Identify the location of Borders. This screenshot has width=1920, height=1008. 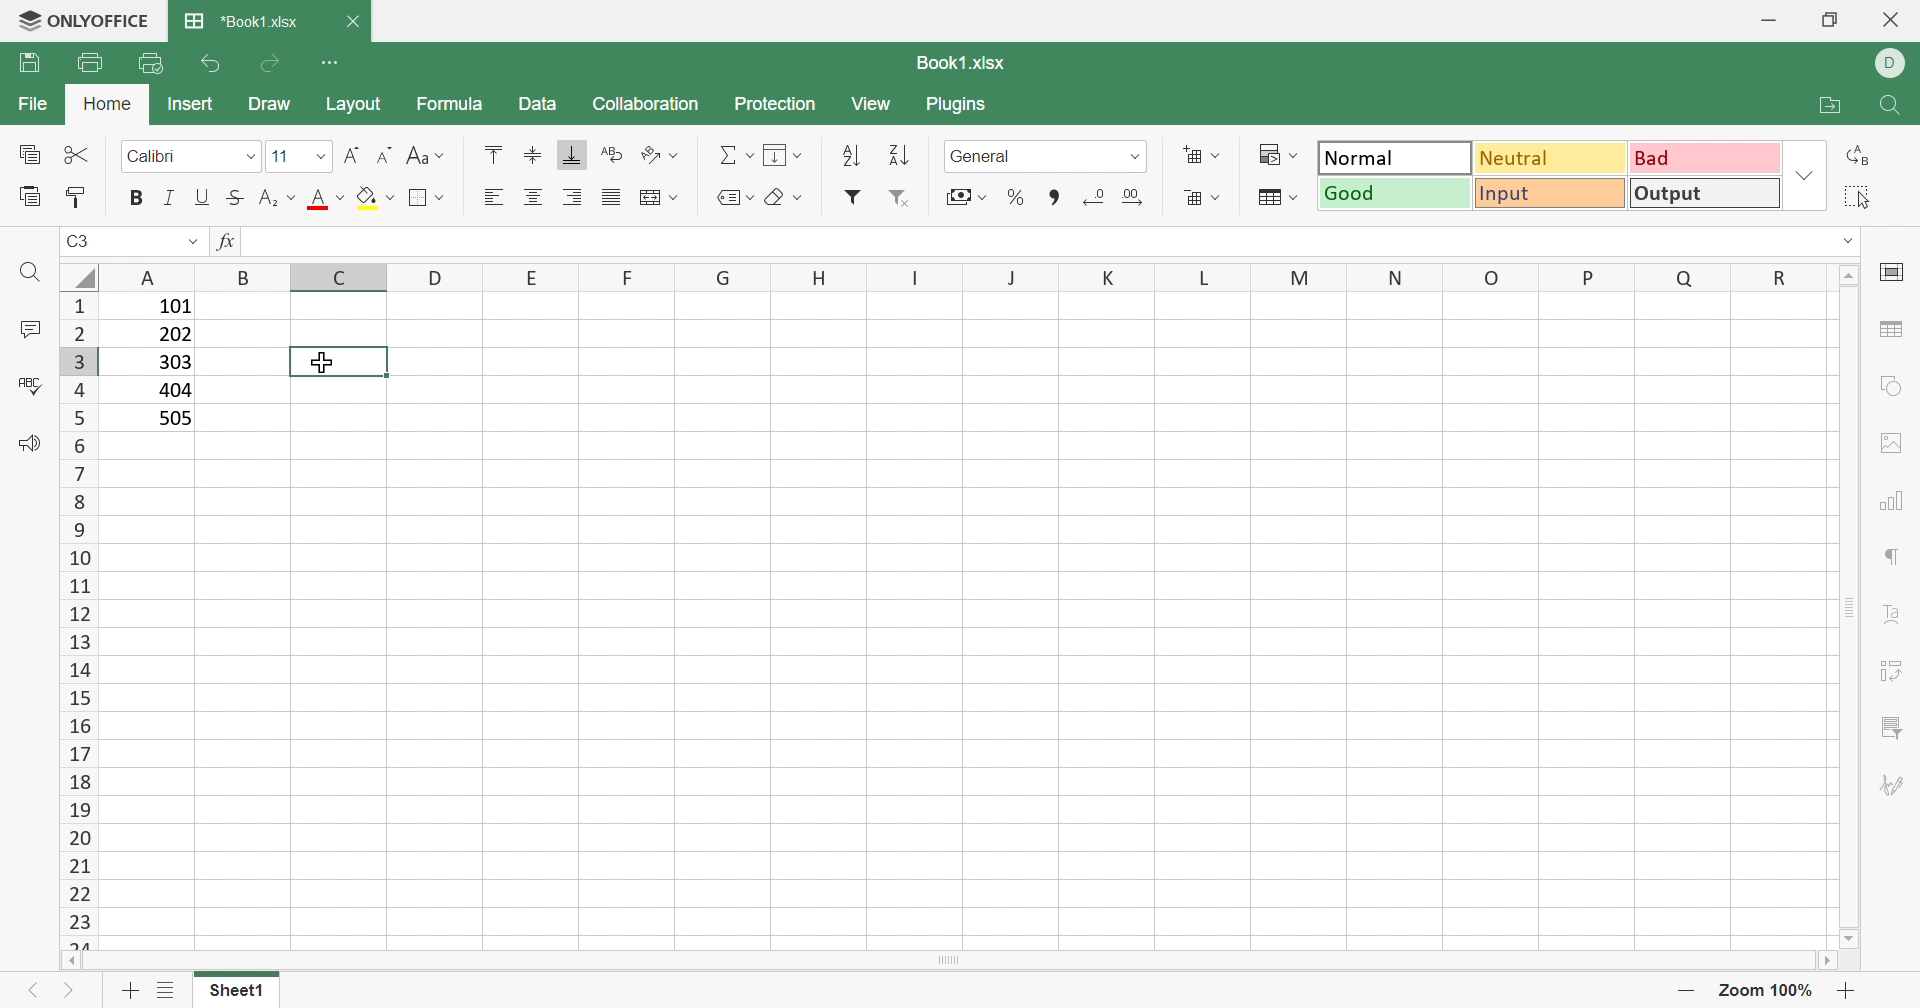
(425, 198).